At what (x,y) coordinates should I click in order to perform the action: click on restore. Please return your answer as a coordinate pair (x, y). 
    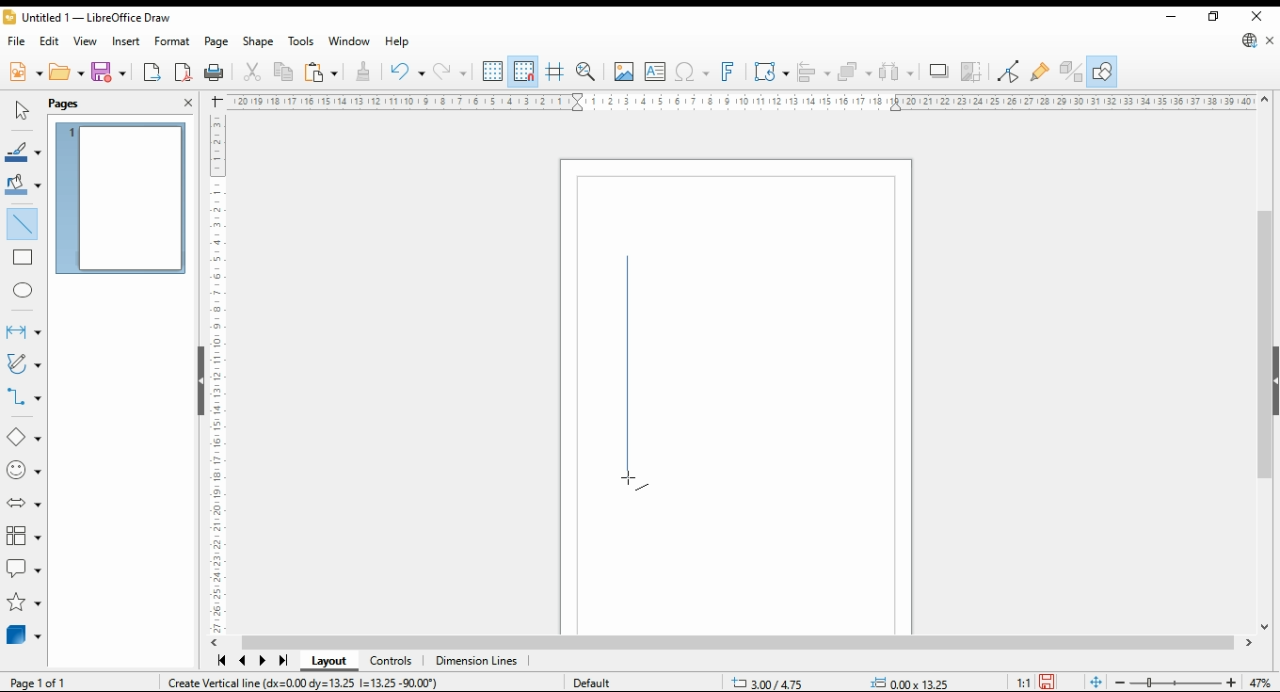
    Looking at the image, I should click on (1213, 17).